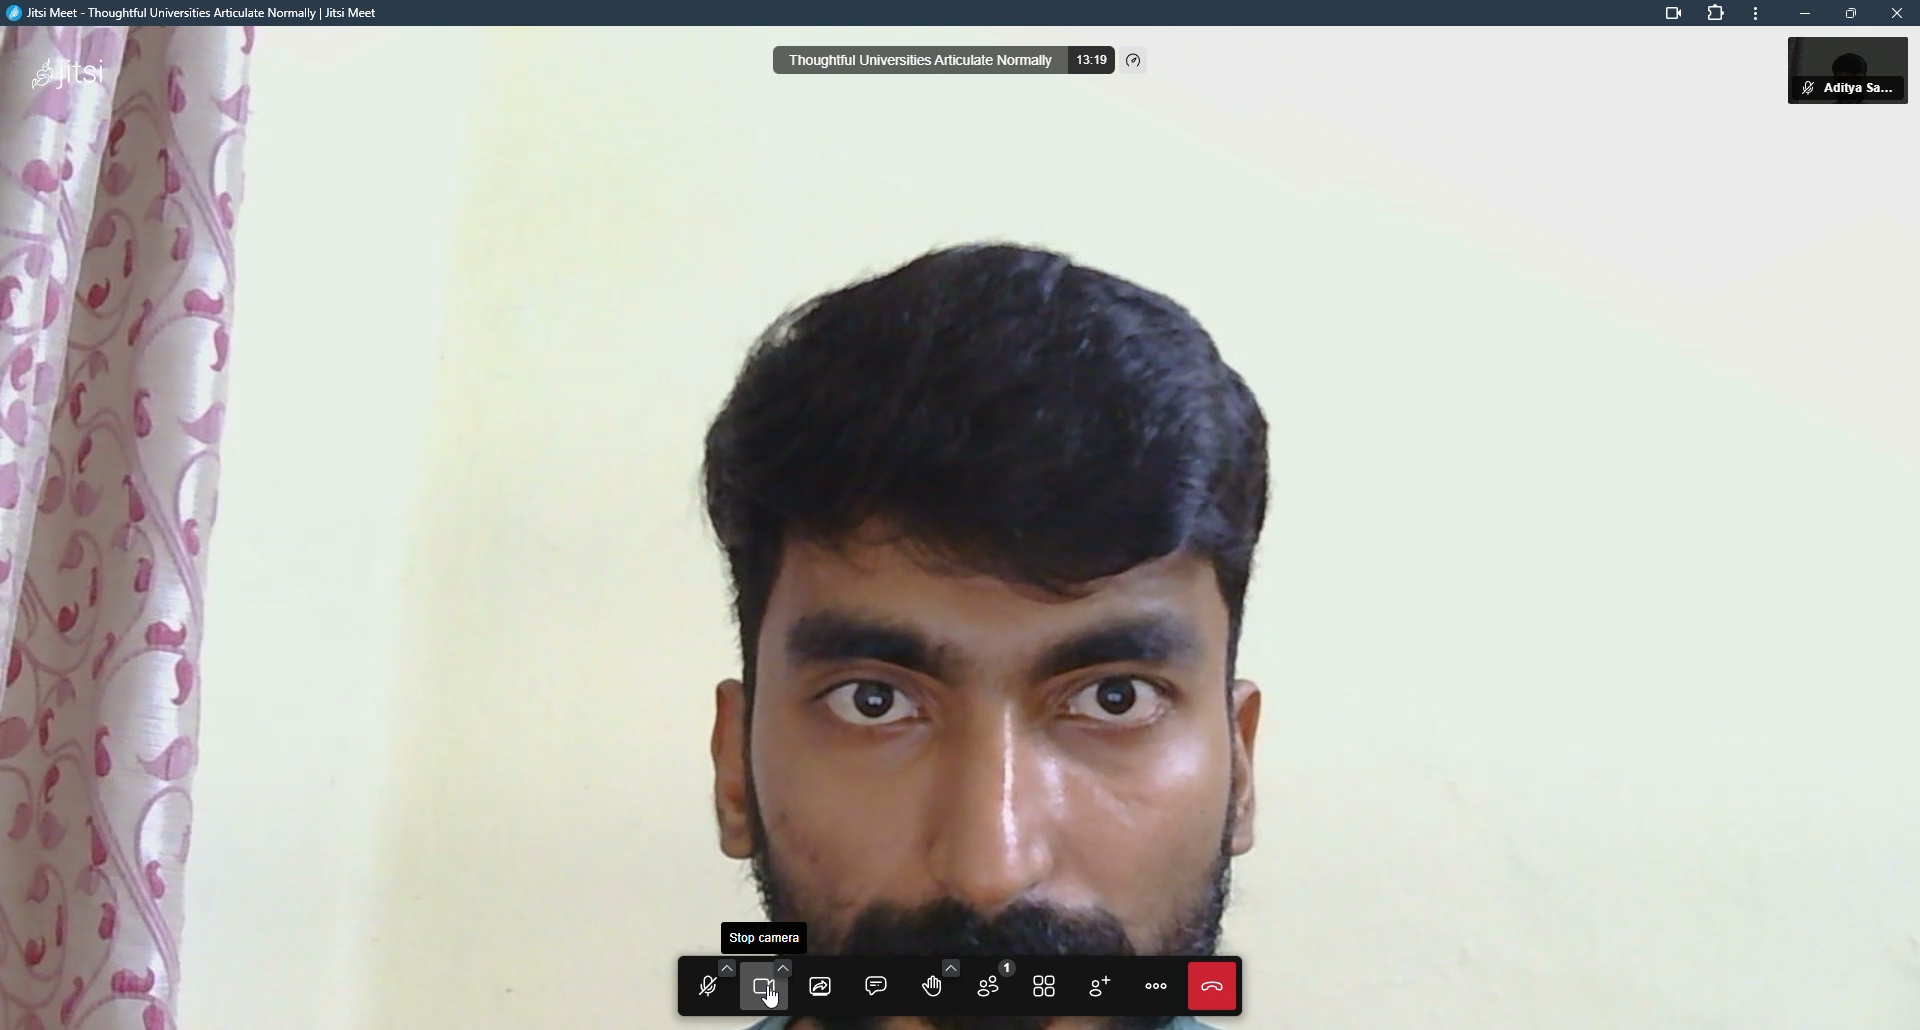 The image size is (1920, 1030). What do you see at coordinates (1894, 13) in the screenshot?
I see `close` at bounding box center [1894, 13].